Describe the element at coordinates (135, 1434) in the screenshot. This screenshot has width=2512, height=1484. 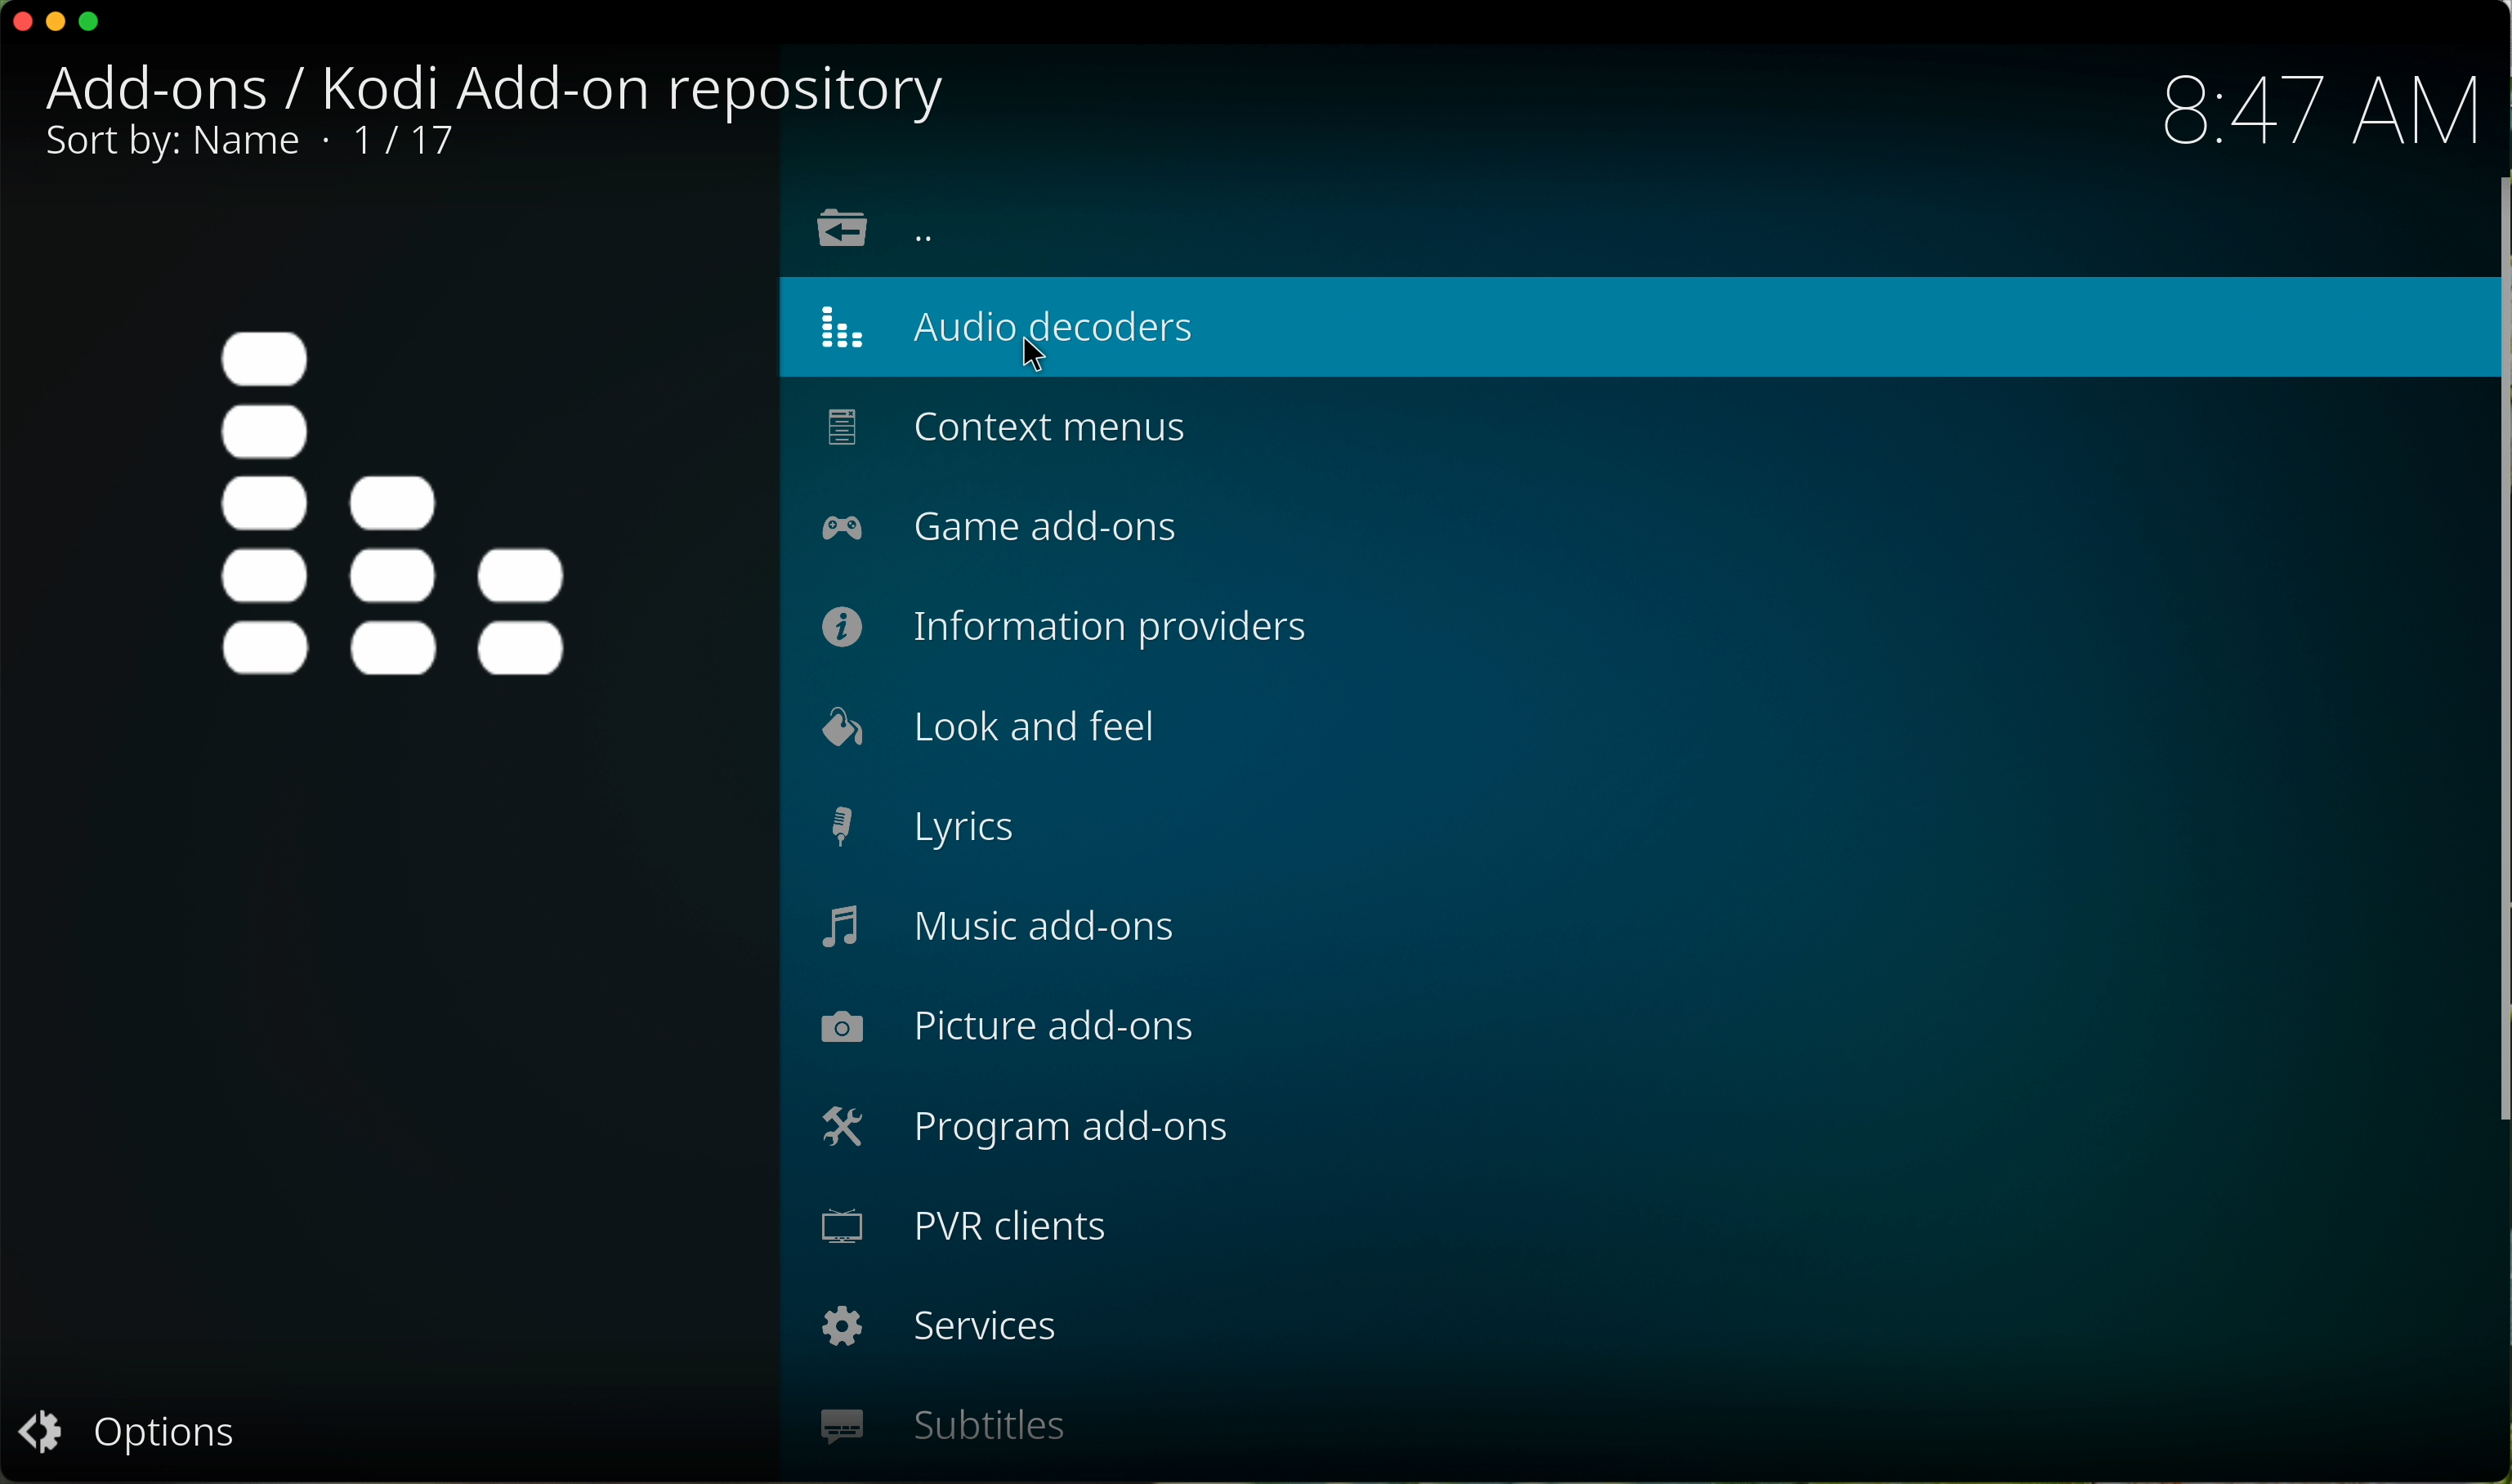
I see `options` at that location.